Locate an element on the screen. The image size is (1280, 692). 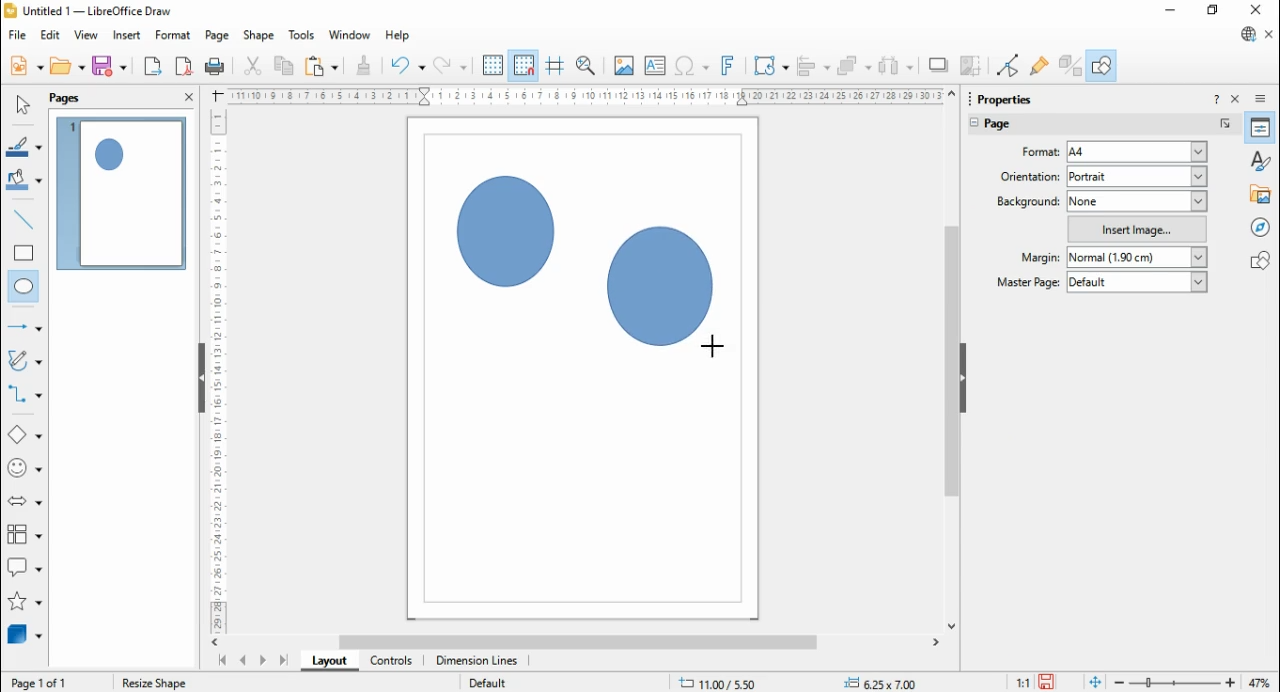
insert image is located at coordinates (623, 65).